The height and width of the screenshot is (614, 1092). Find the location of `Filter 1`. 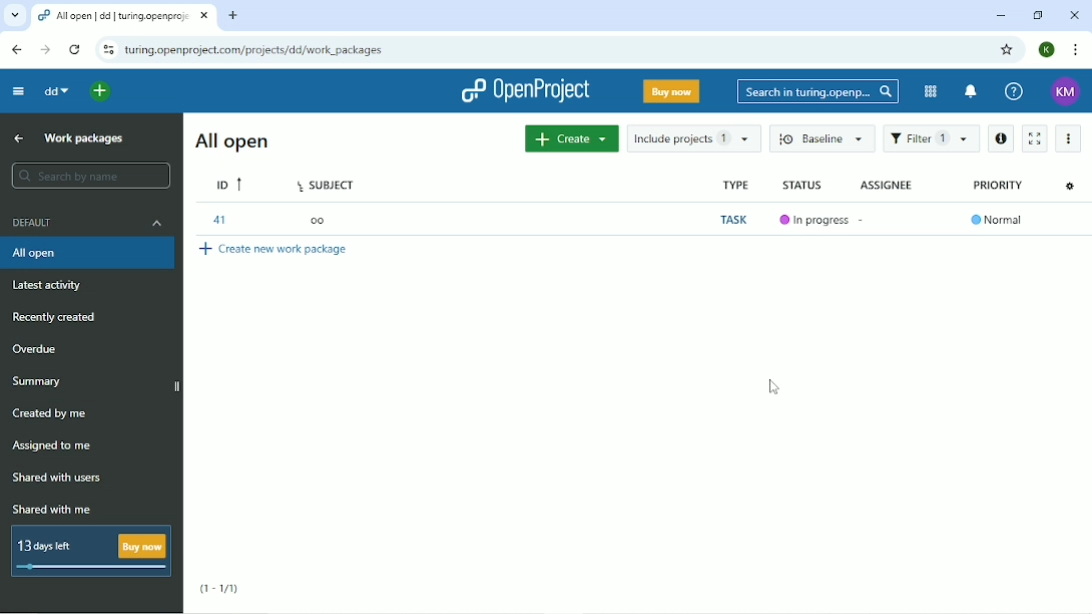

Filter 1 is located at coordinates (932, 139).